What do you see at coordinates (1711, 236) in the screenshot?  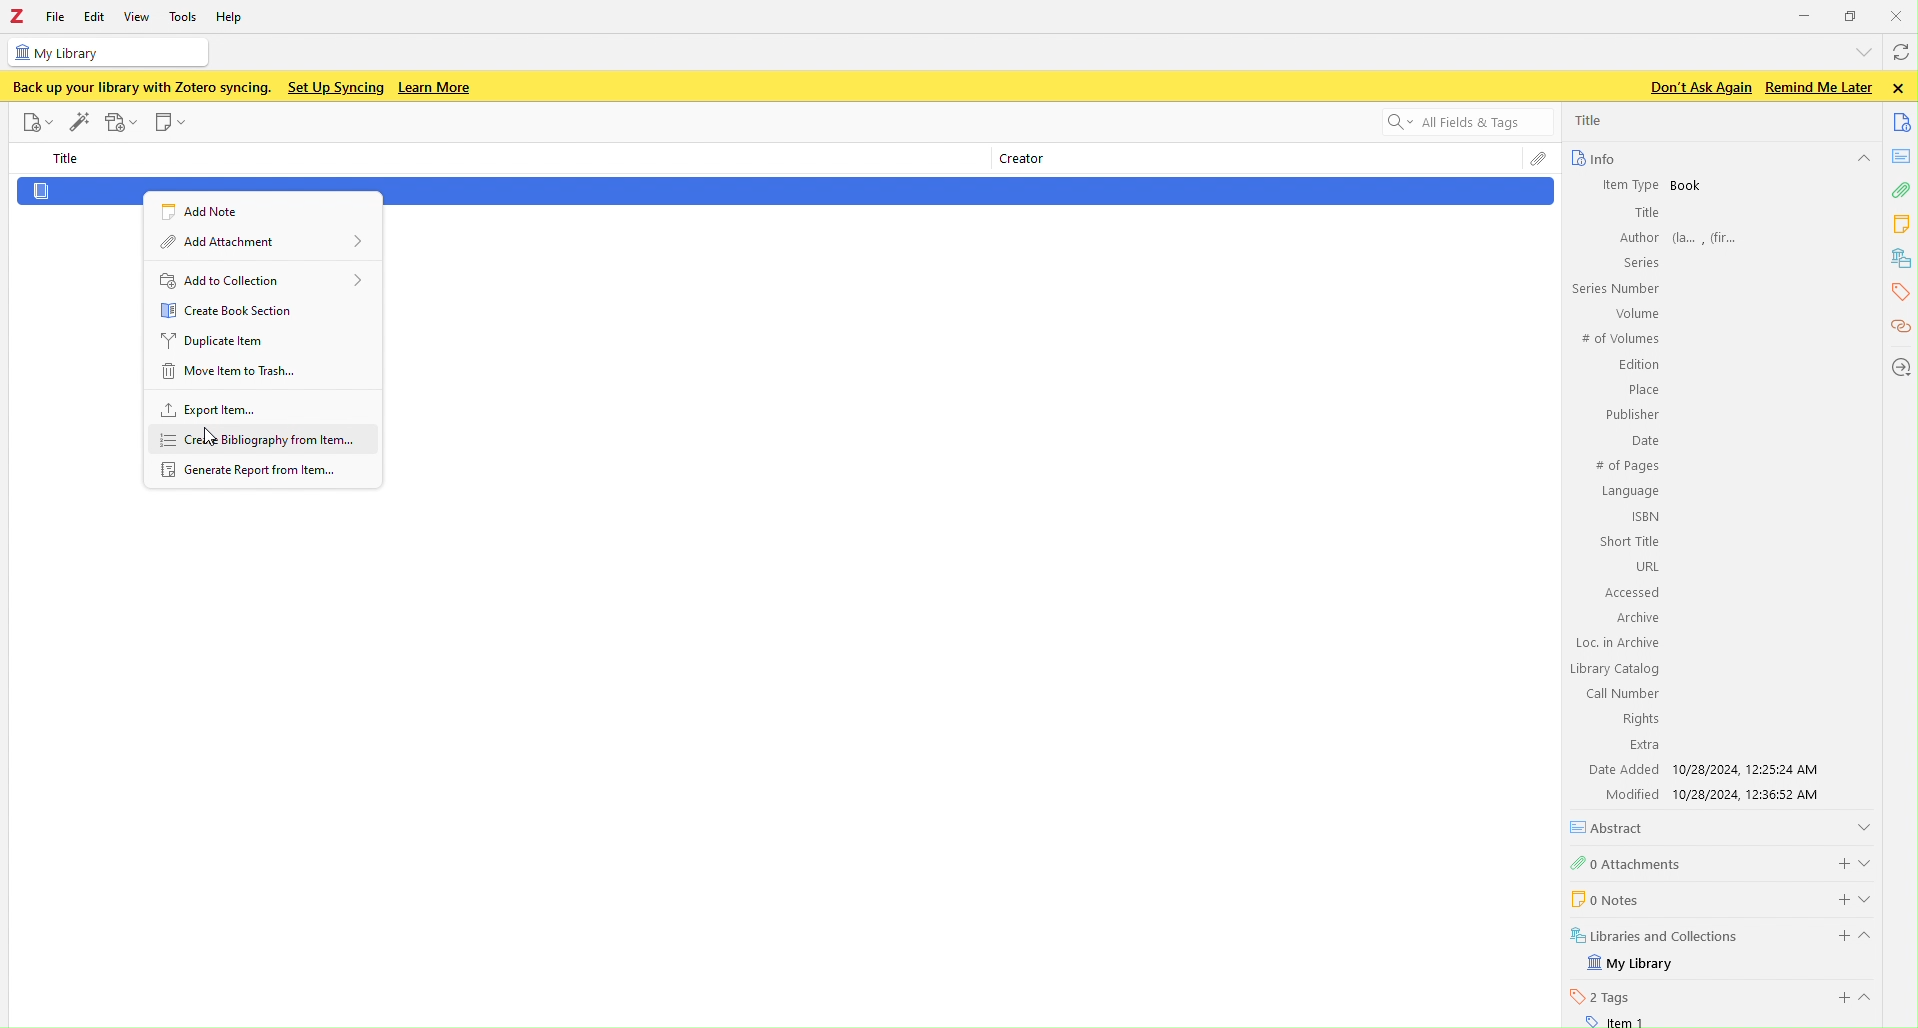 I see `fa, fr` at bounding box center [1711, 236].